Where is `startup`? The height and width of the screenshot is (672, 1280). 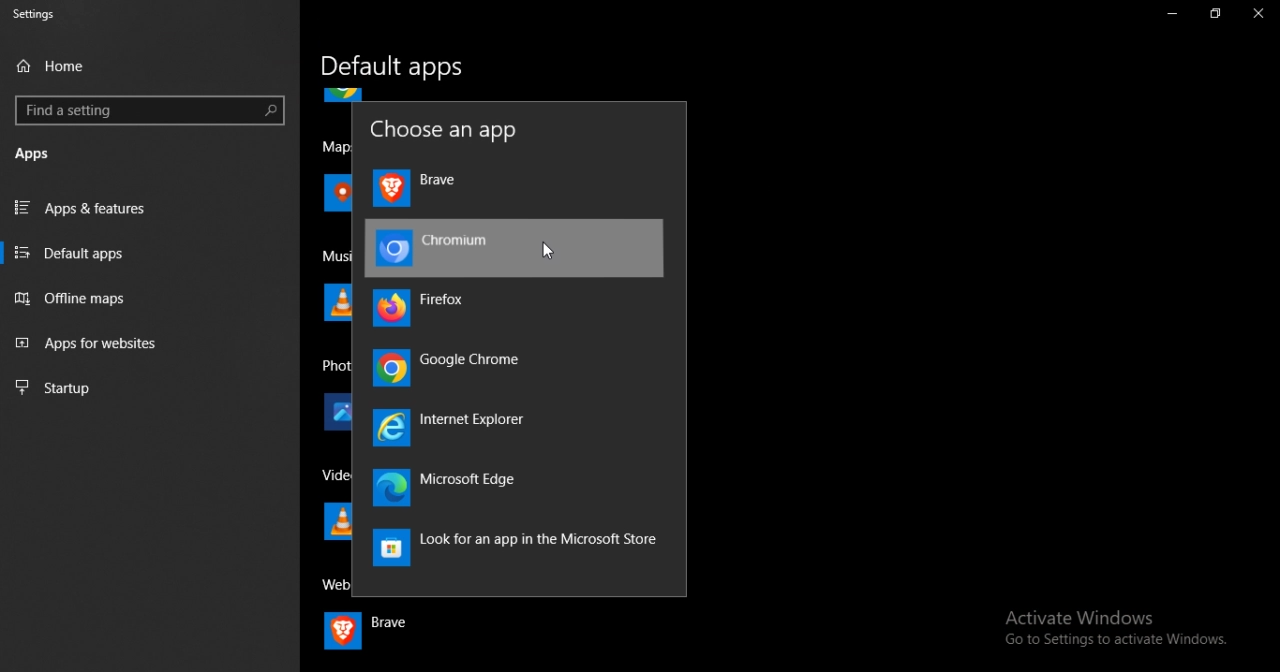 startup is located at coordinates (143, 390).